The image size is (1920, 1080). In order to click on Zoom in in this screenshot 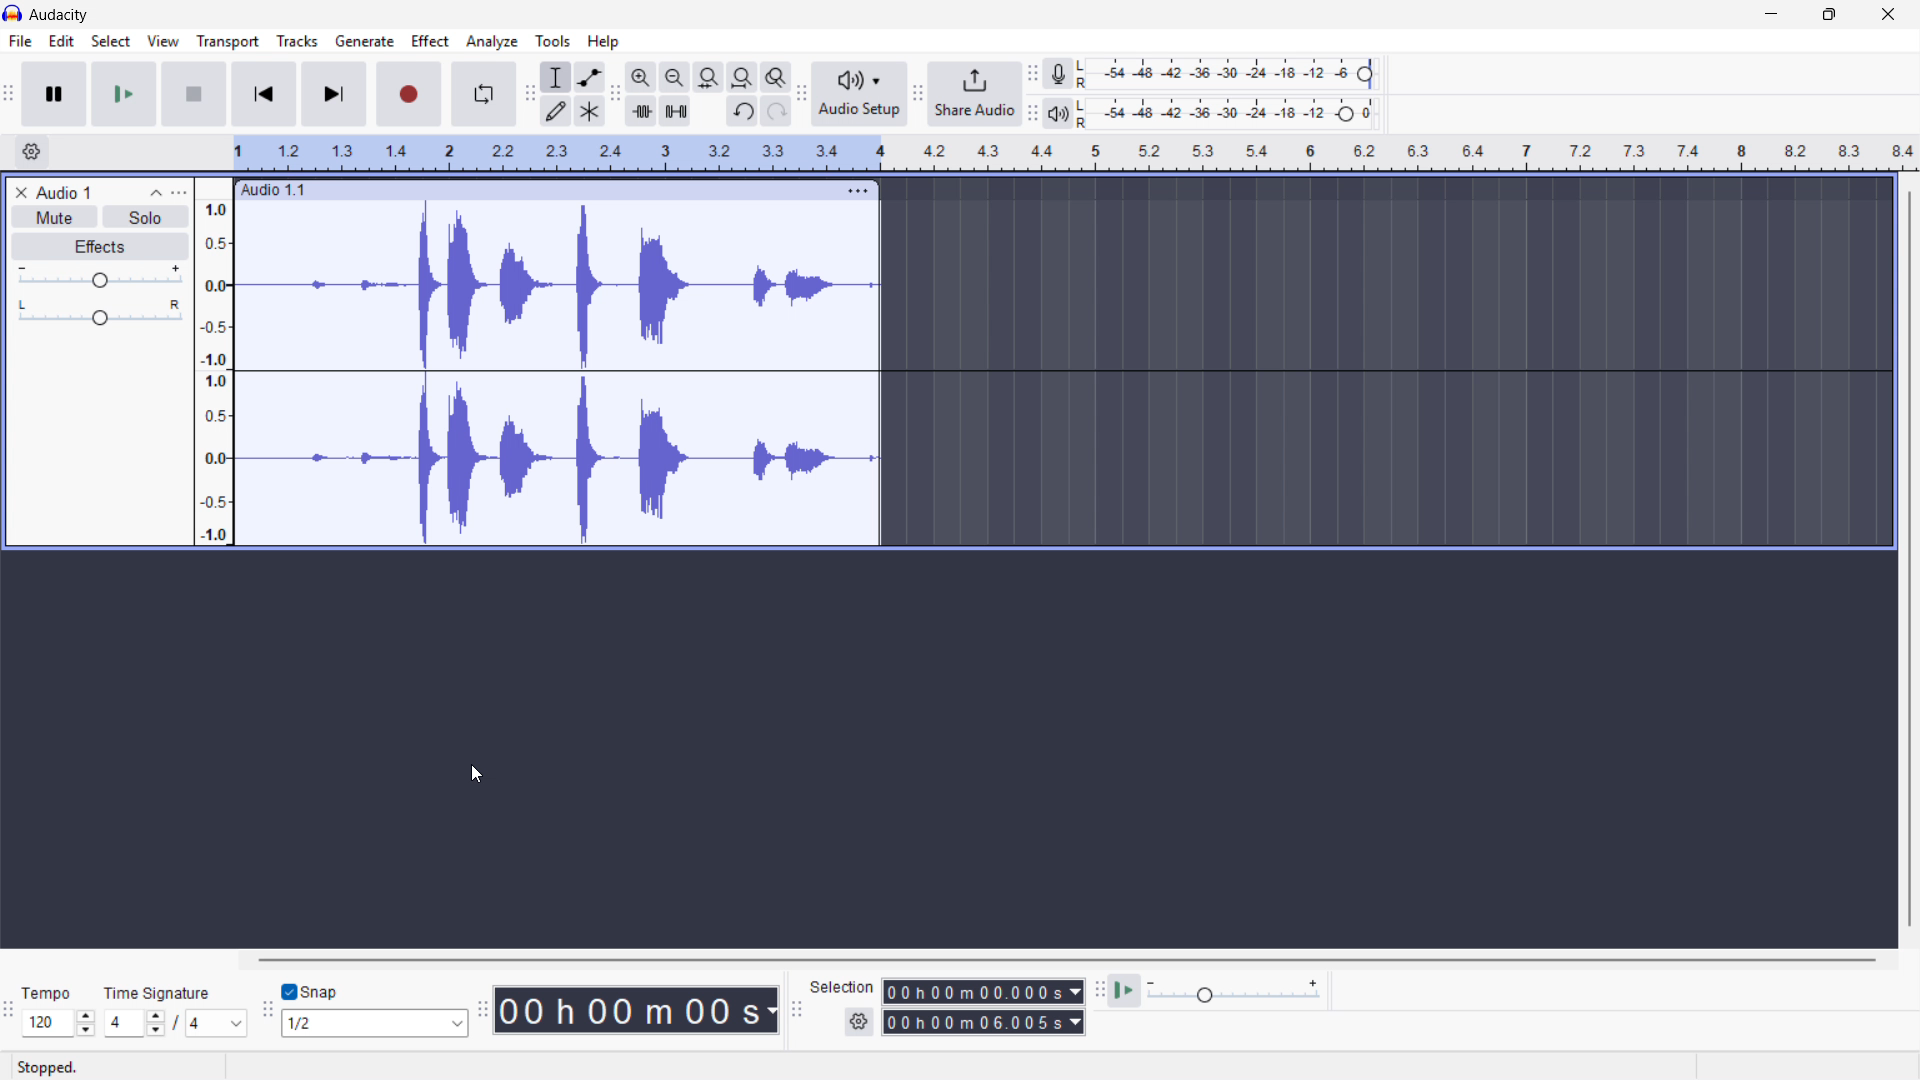, I will do `click(641, 77)`.